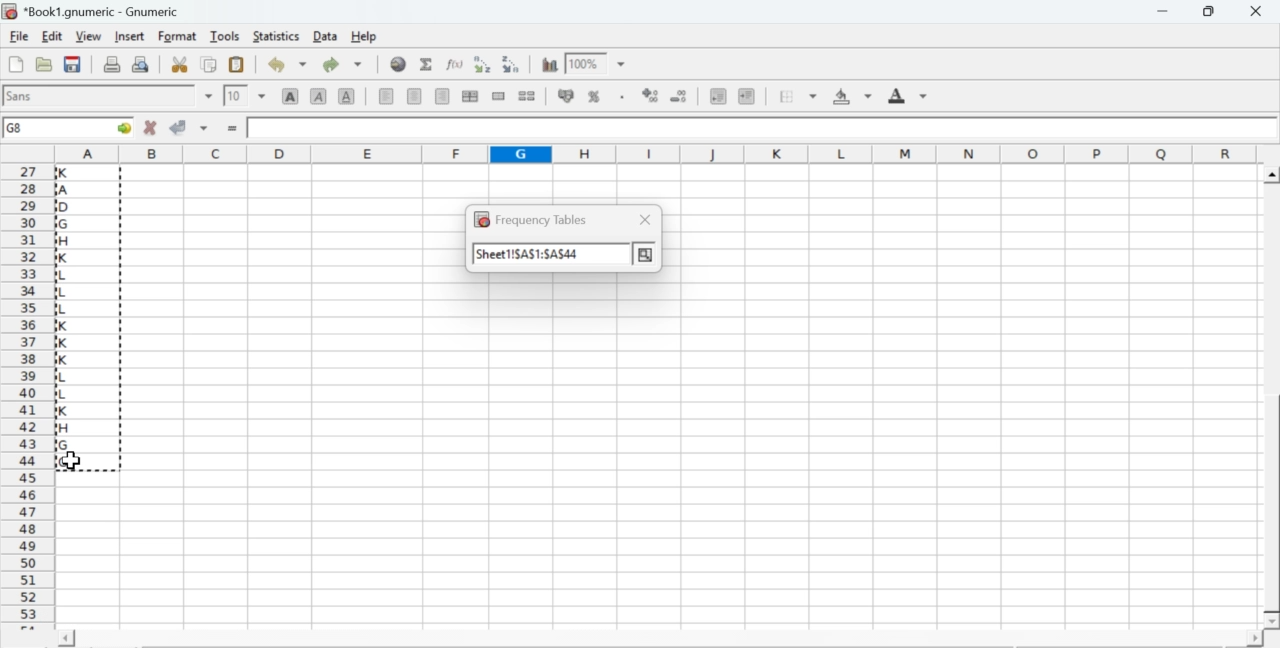 This screenshot has width=1280, height=648. I want to click on Sort the selected region in descending order based on the first column selected, so click(512, 62).